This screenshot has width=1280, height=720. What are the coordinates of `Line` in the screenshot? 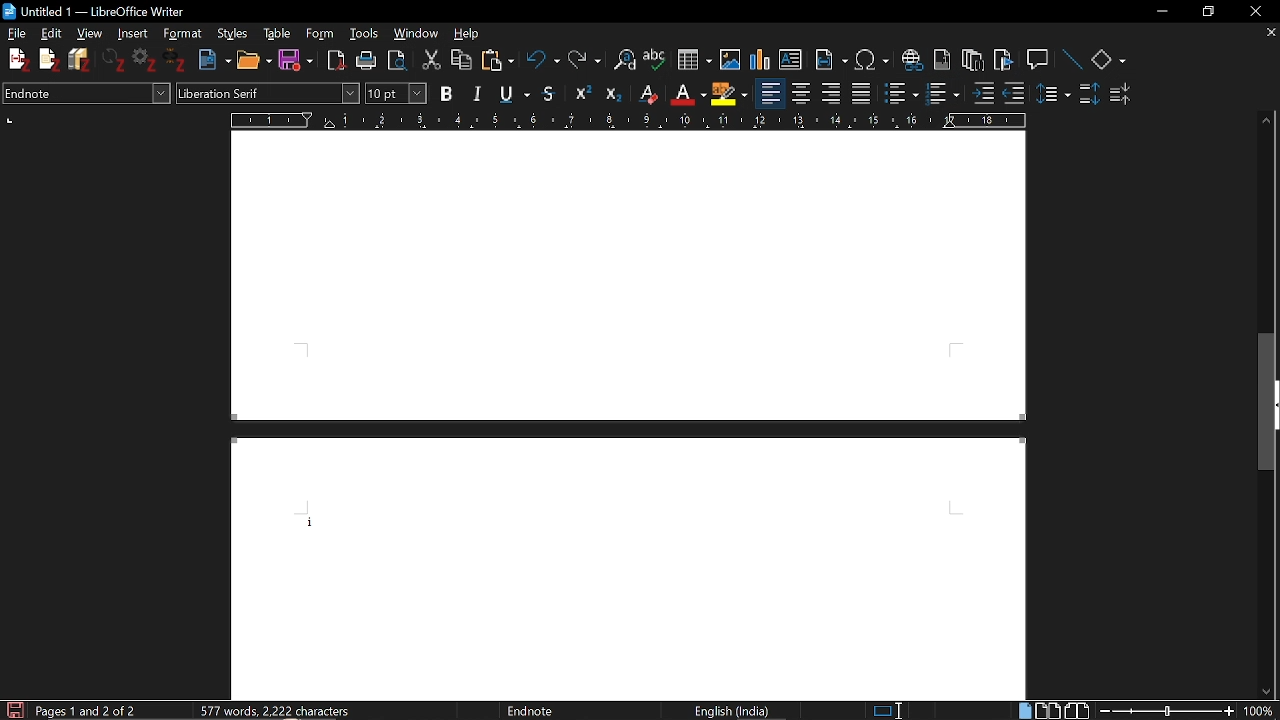 It's located at (1073, 60).